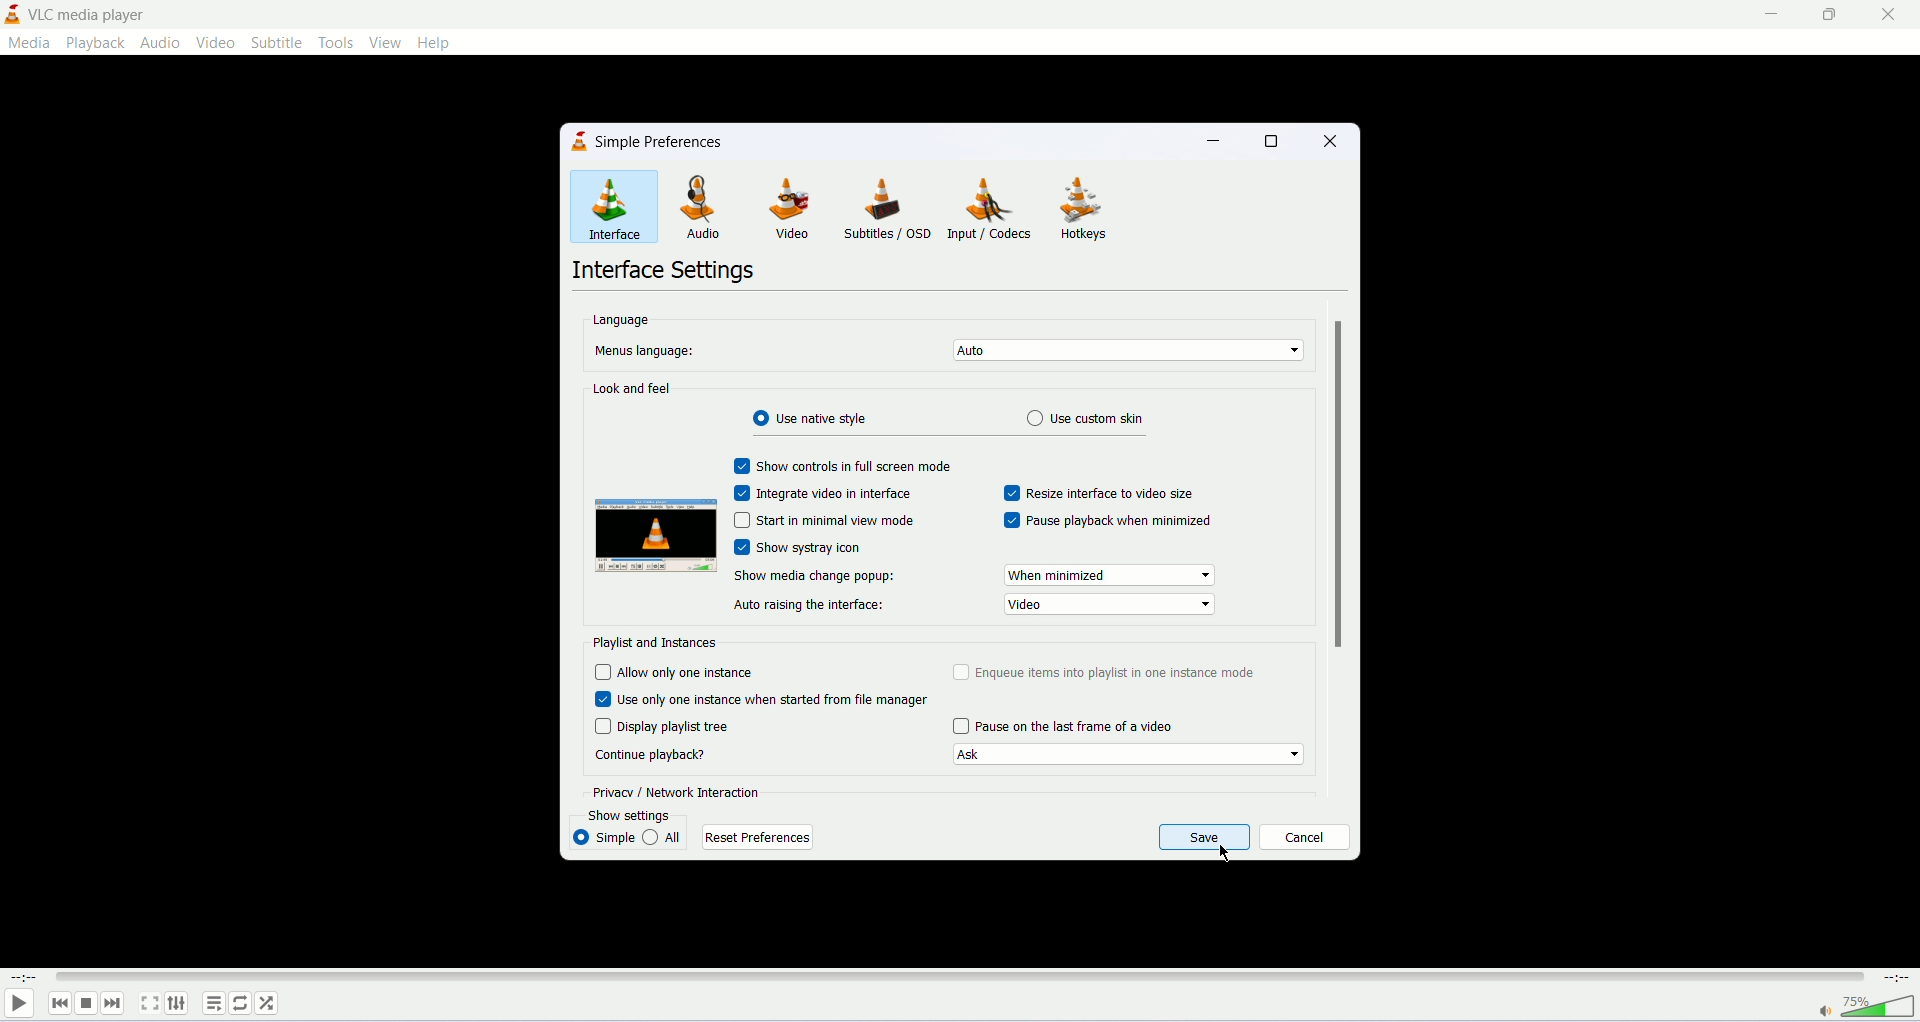 Image resolution: width=1920 pixels, height=1022 pixels. Describe the element at coordinates (1866, 1008) in the screenshot. I see `volume bar` at that location.